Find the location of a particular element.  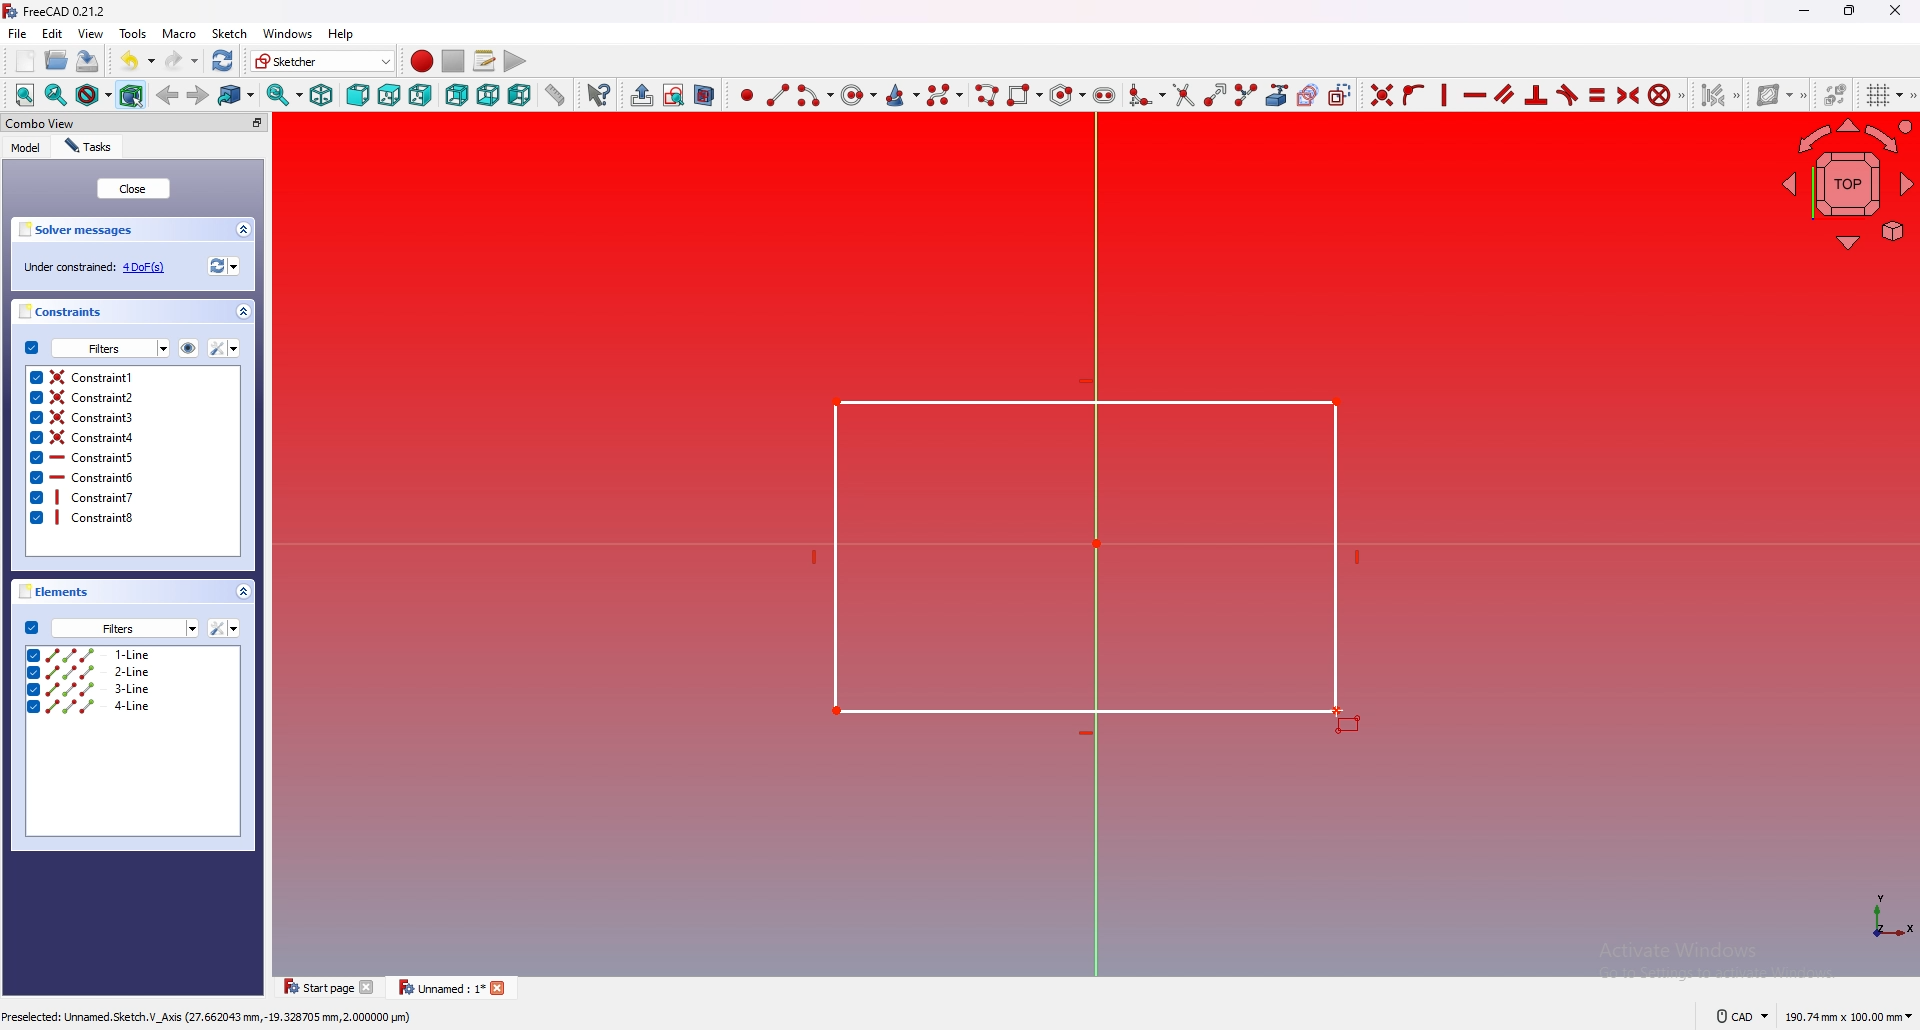

freecad is located at coordinates (59, 11).